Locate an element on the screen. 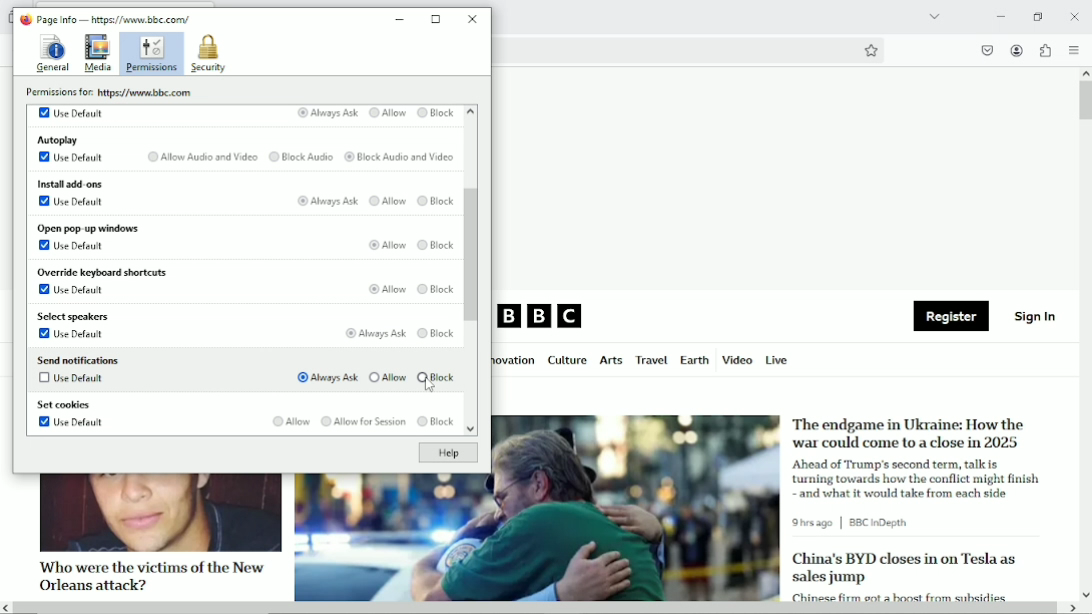 This screenshot has height=614, width=1092. China's BYD closes in on Tesla as sales jump is located at coordinates (904, 568).